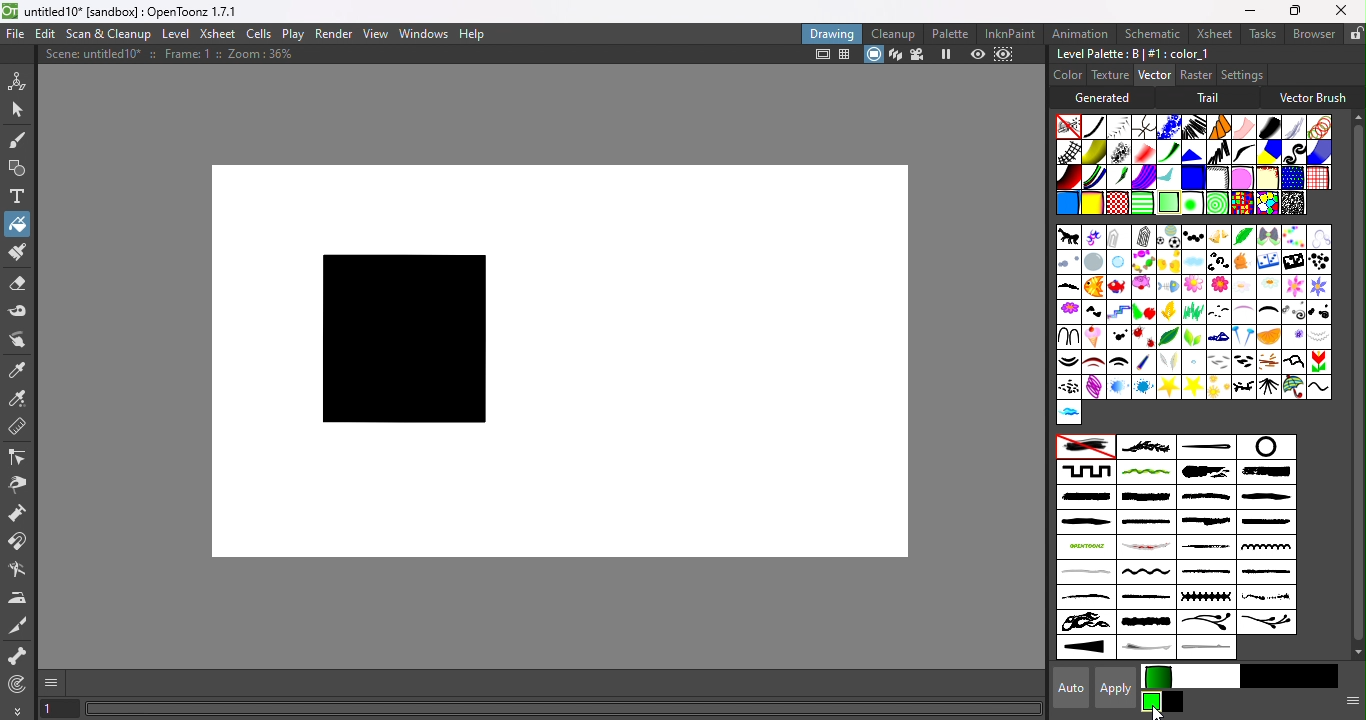 The width and height of the screenshot is (1366, 720). Describe the element at coordinates (1120, 126) in the screenshot. I see `Herringbone` at that location.